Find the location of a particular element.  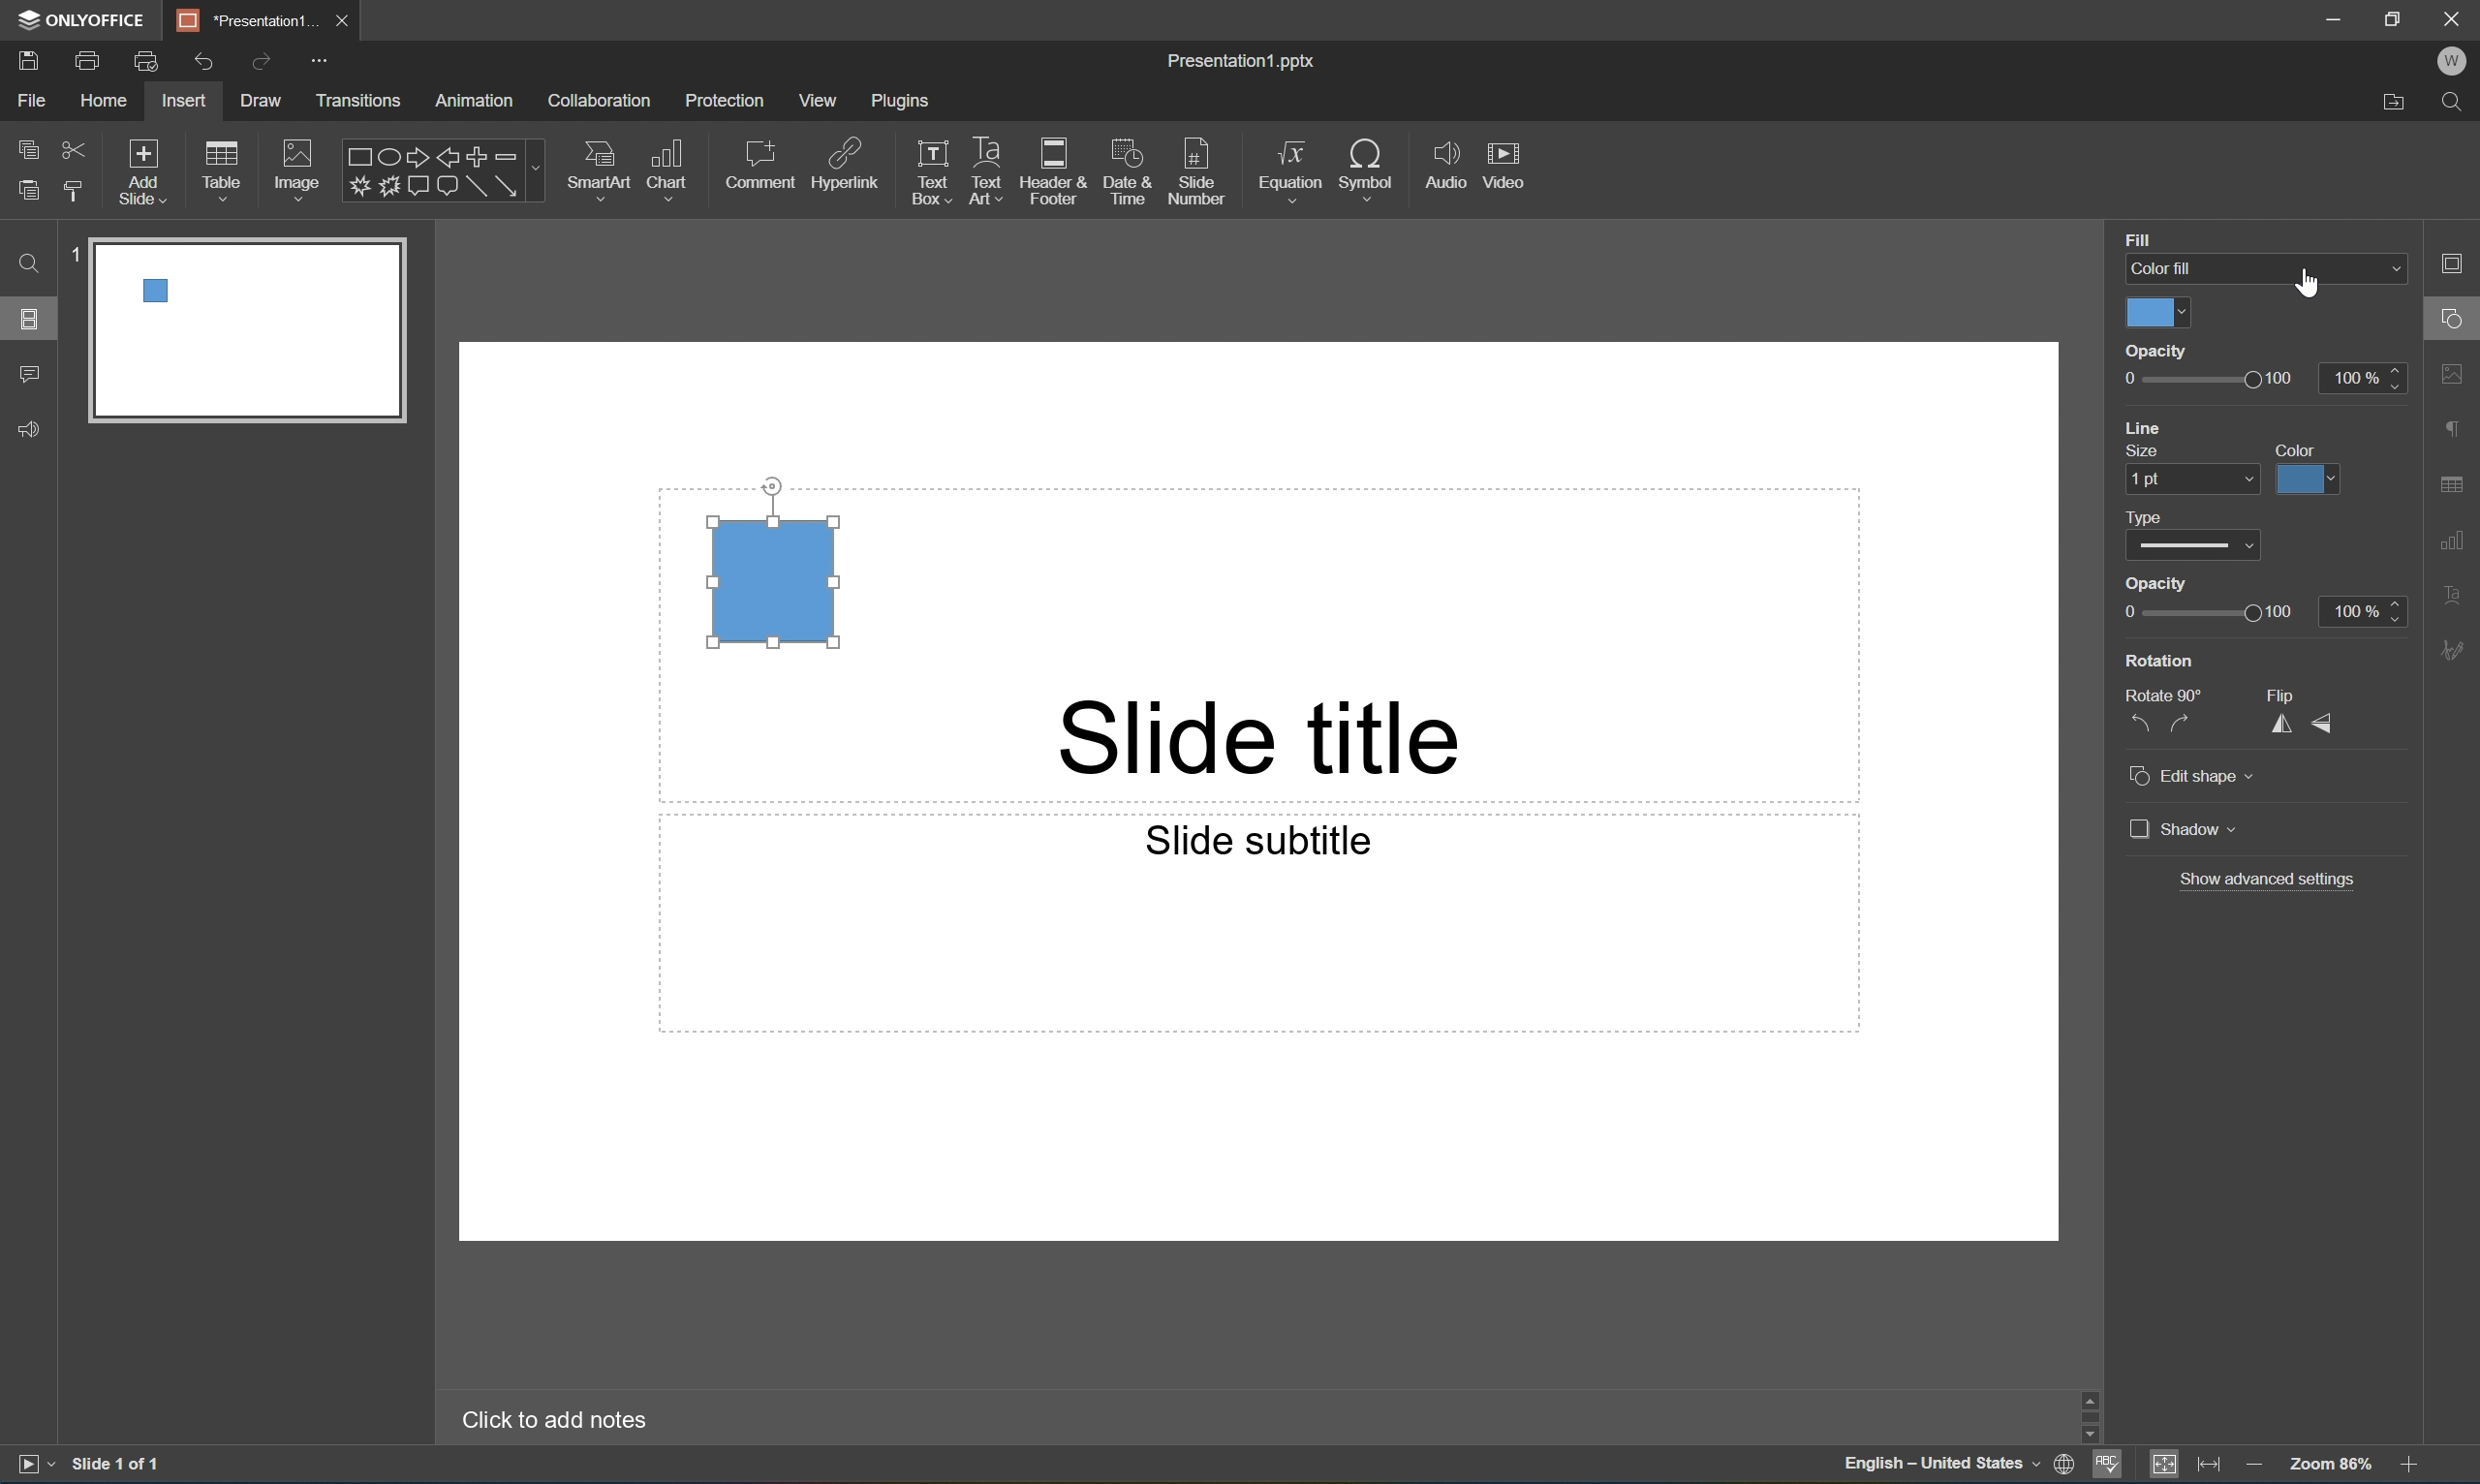

Slides is located at coordinates (28, 317).